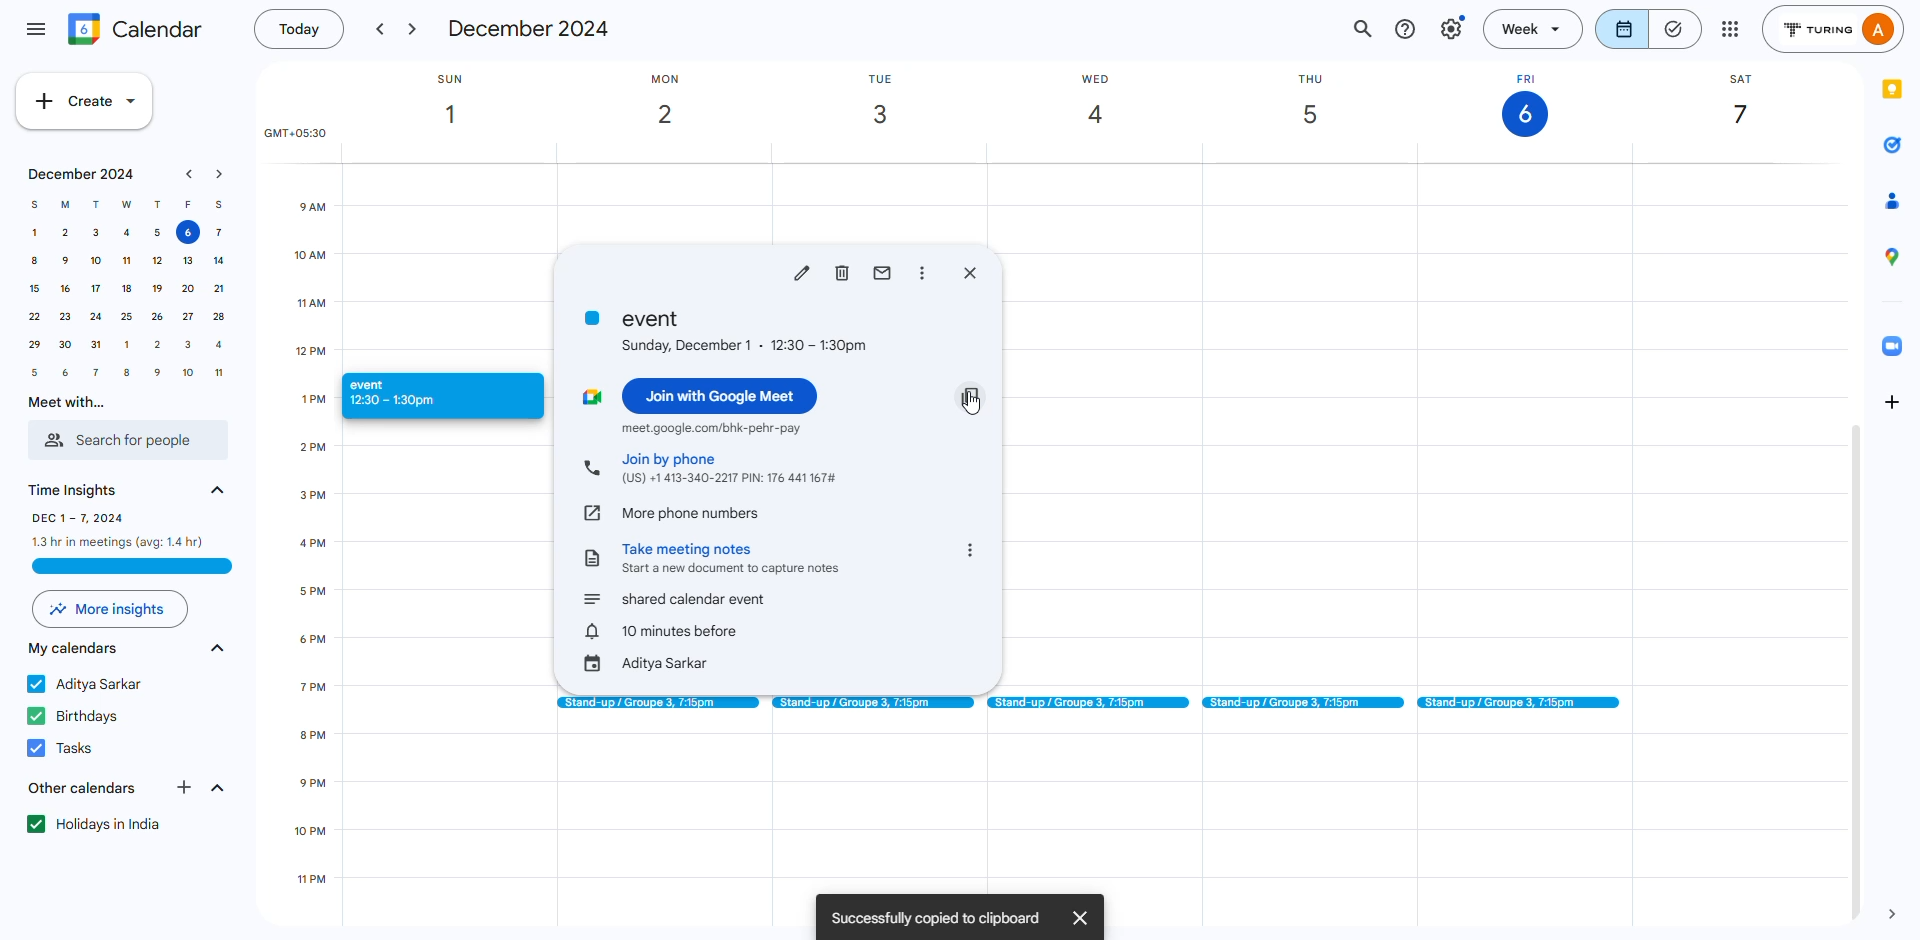  I want to click on time, so click(76, 488).